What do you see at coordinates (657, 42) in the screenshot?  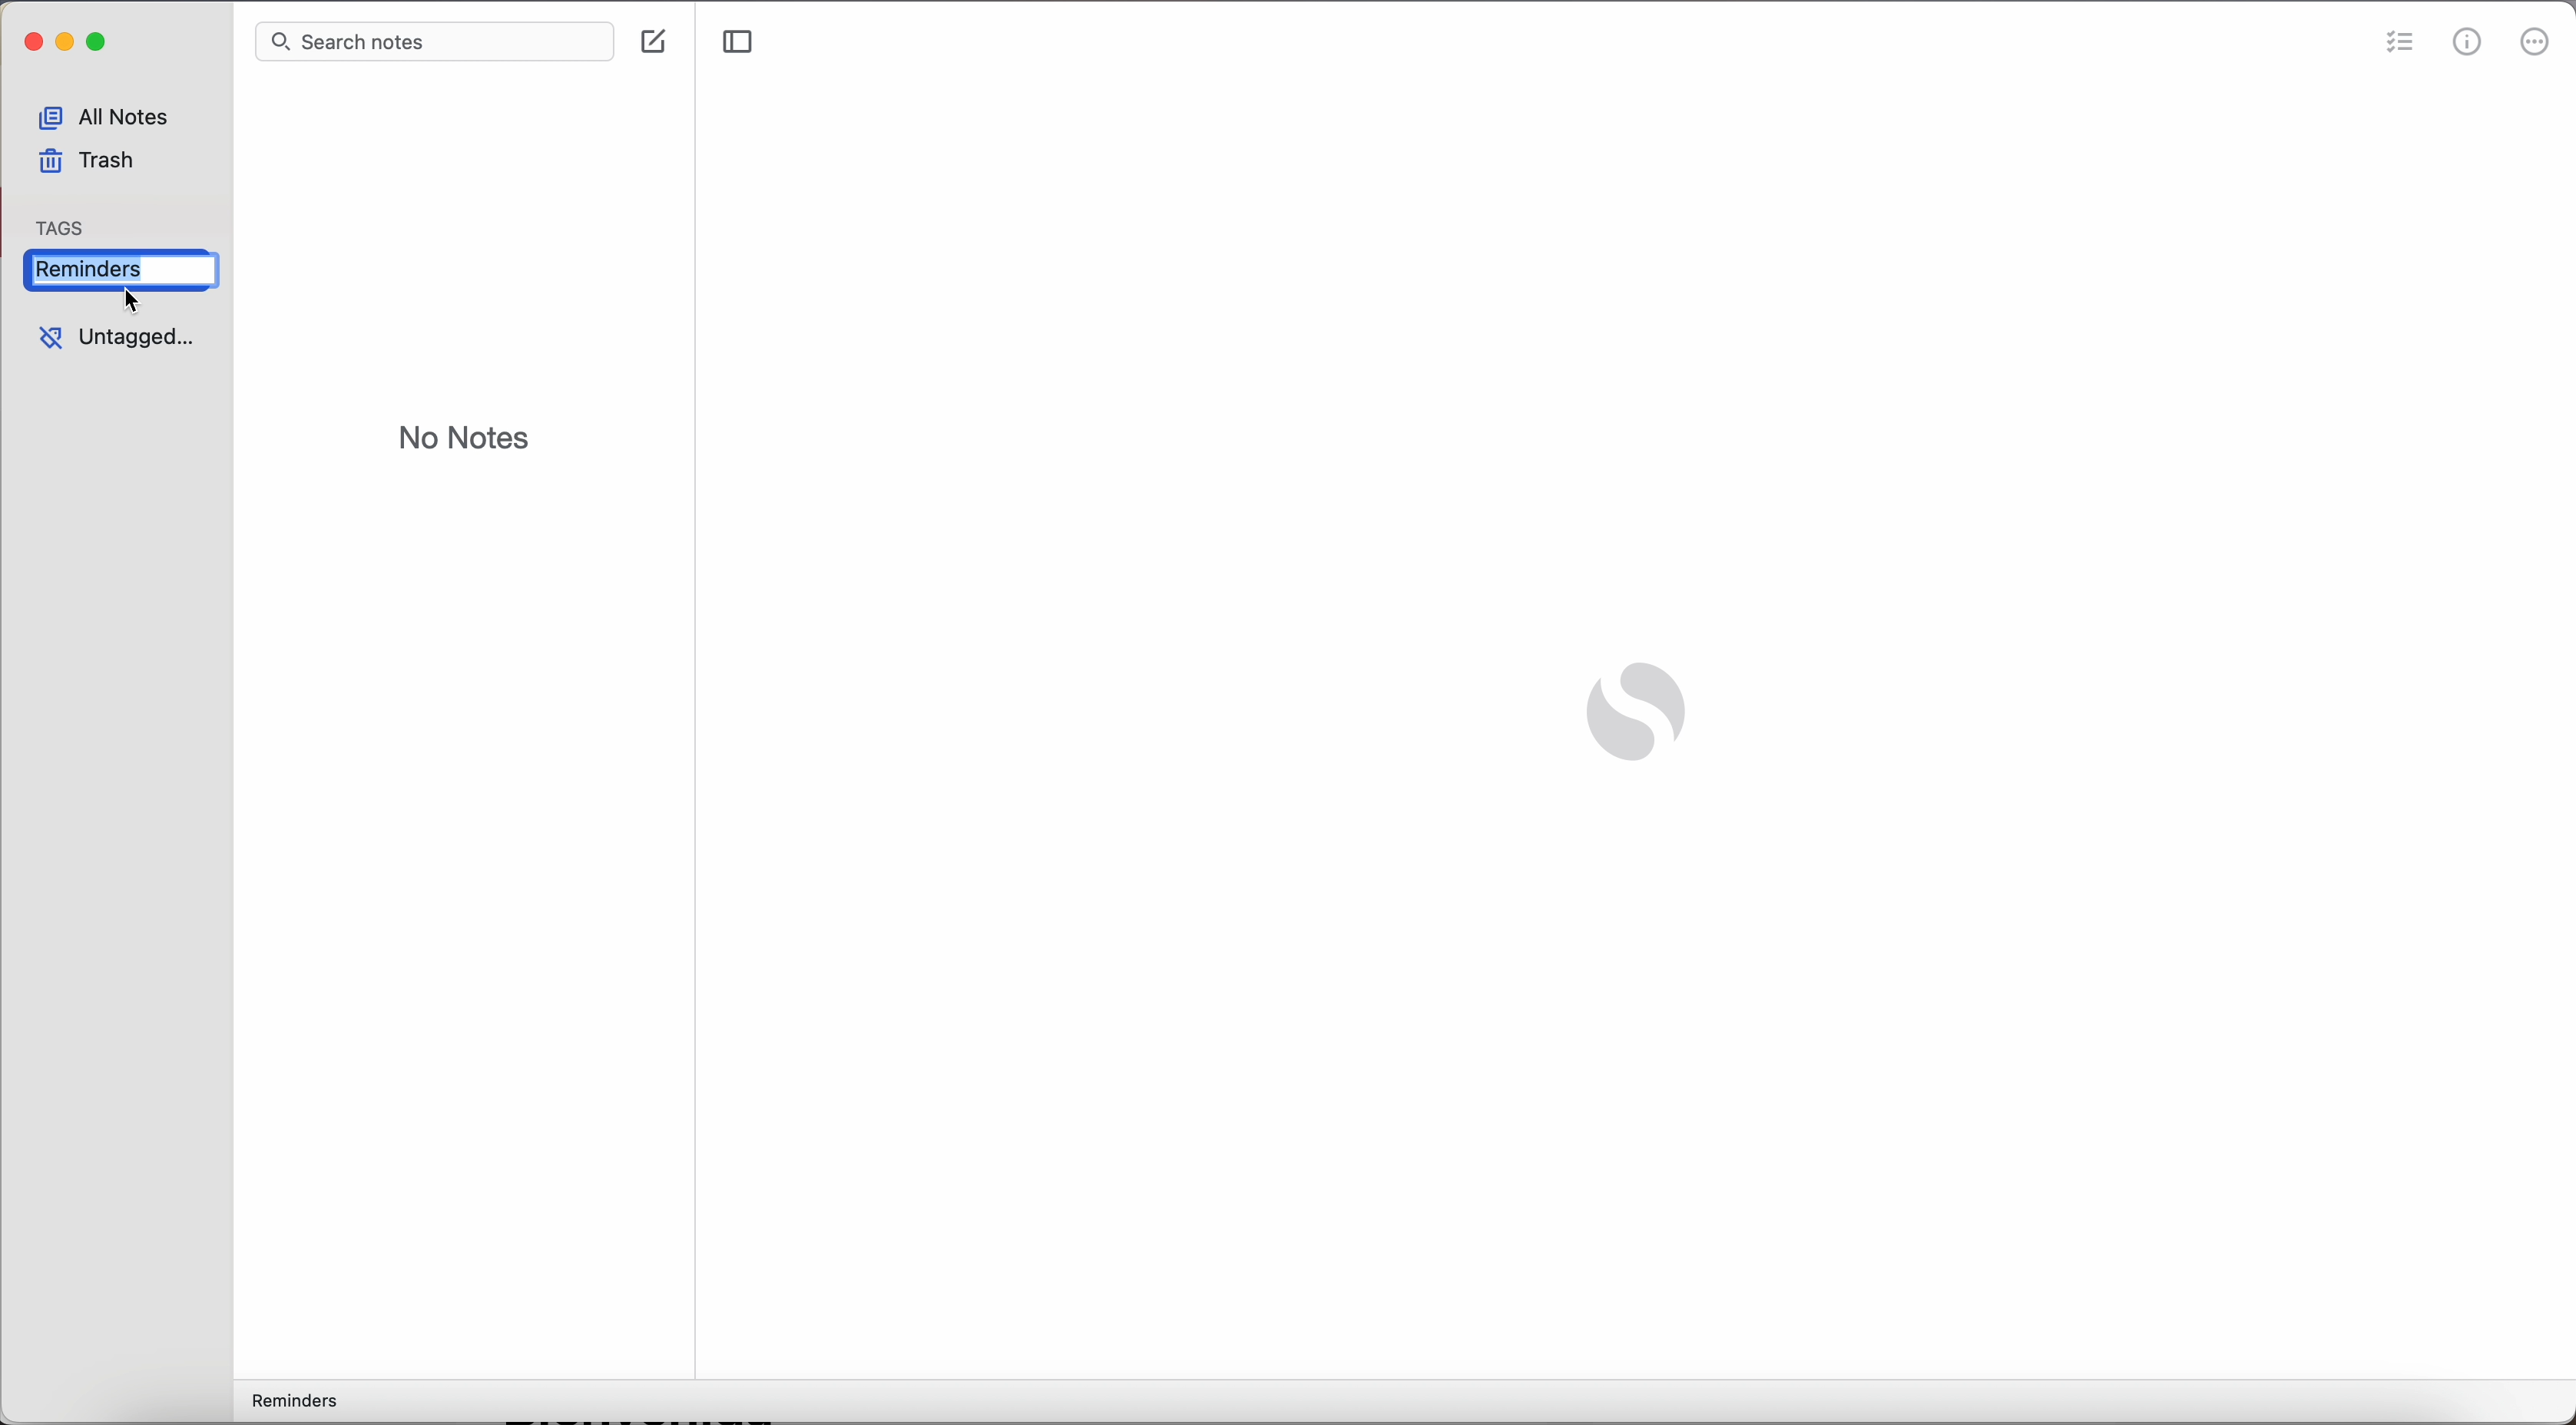 I see `create note` at bounding box center [657, 42].